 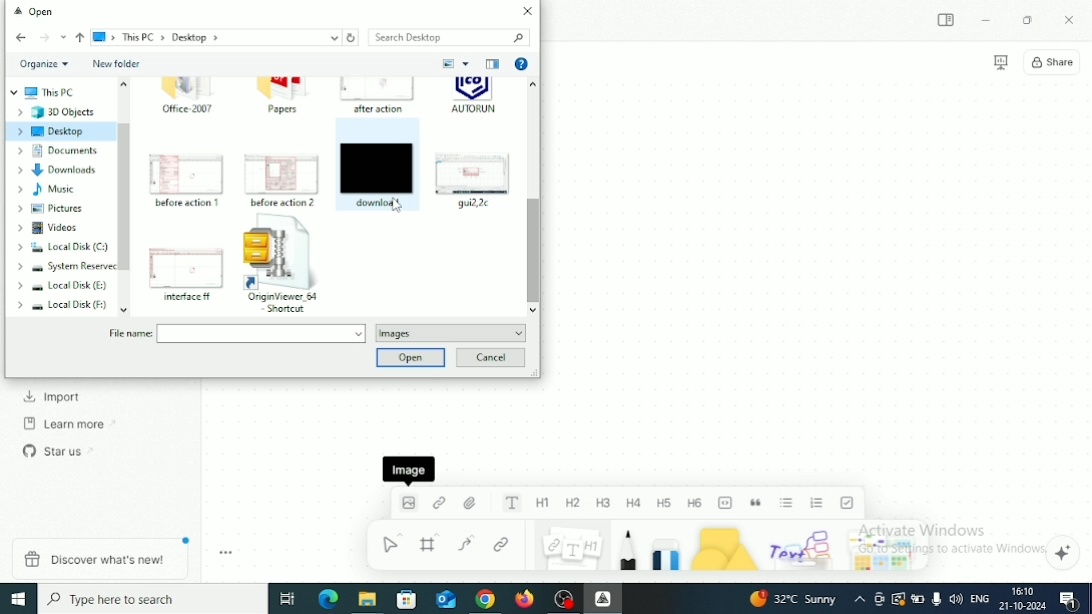 I want to click on before action 1, so click(x=188, y=180).